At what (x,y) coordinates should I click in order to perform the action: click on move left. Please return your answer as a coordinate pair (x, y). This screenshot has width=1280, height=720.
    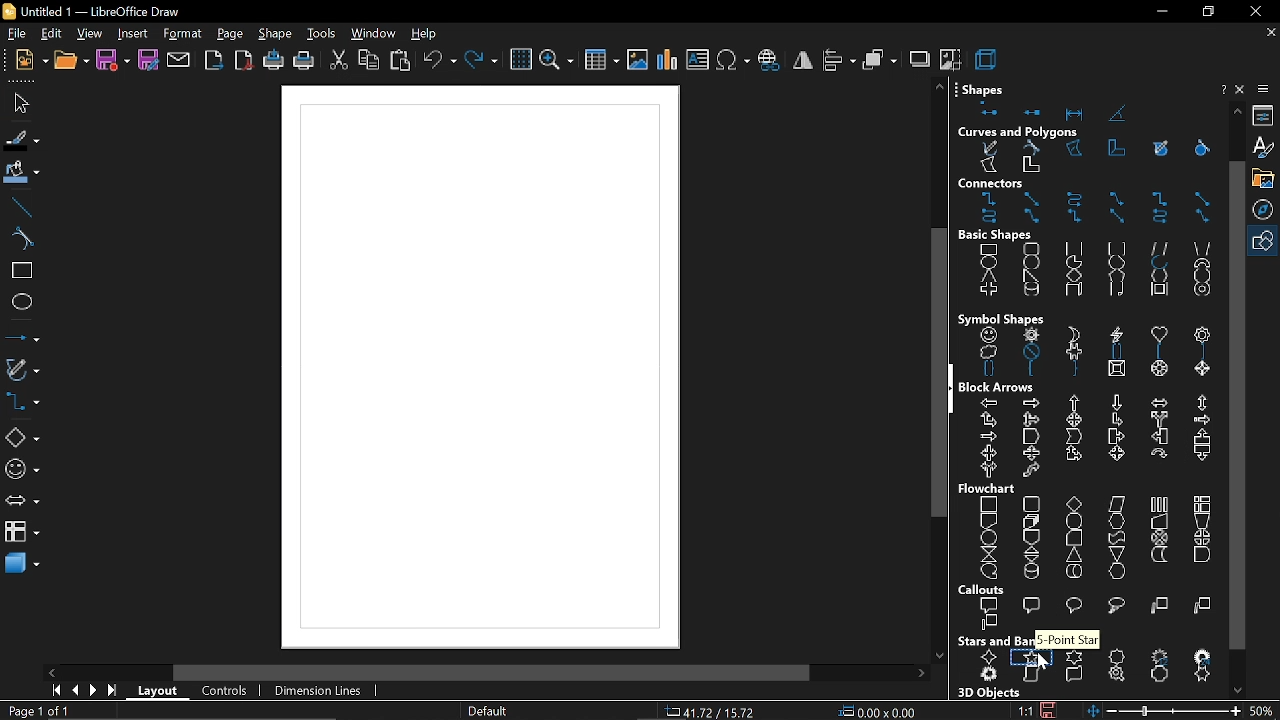
    Looking at the image, I should click on (51, 672).